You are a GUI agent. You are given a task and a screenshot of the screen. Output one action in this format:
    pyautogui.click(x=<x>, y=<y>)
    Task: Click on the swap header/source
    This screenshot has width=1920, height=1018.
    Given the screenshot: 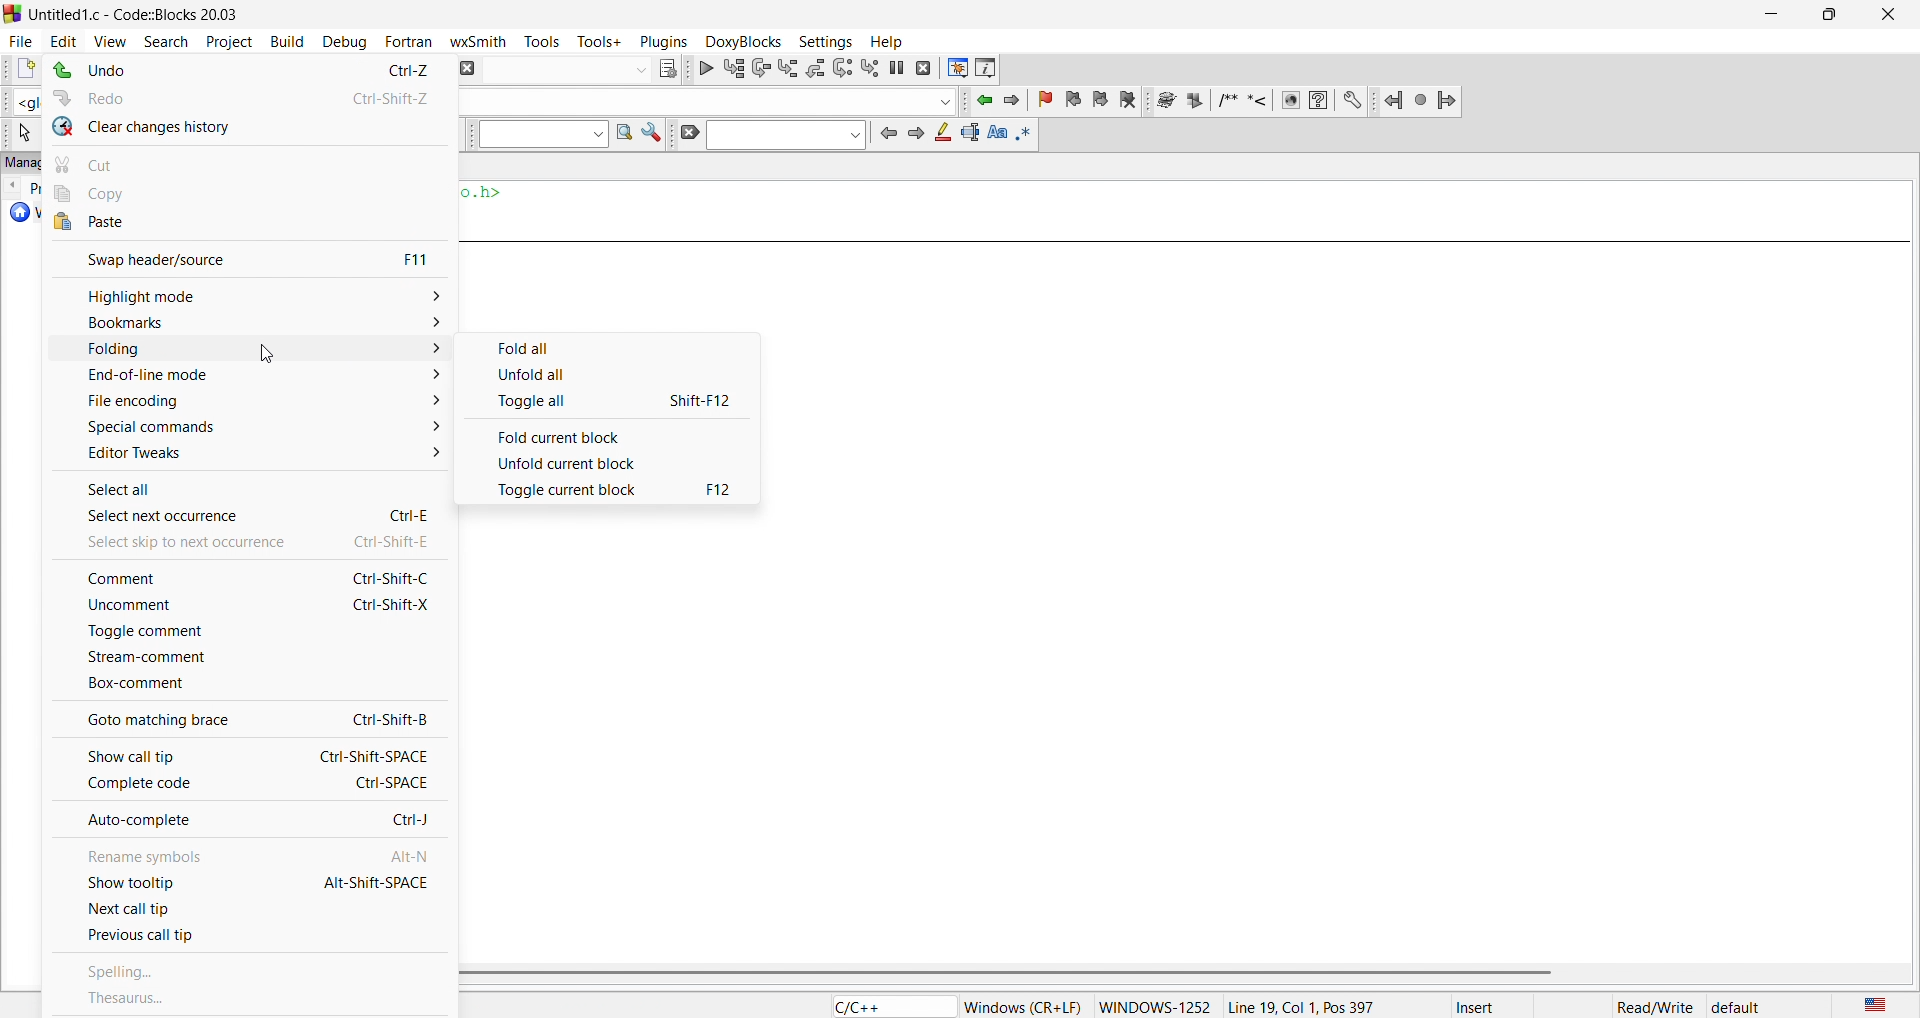 What is the action you would take?
    pyautogui.click(x=244, y=257)
    